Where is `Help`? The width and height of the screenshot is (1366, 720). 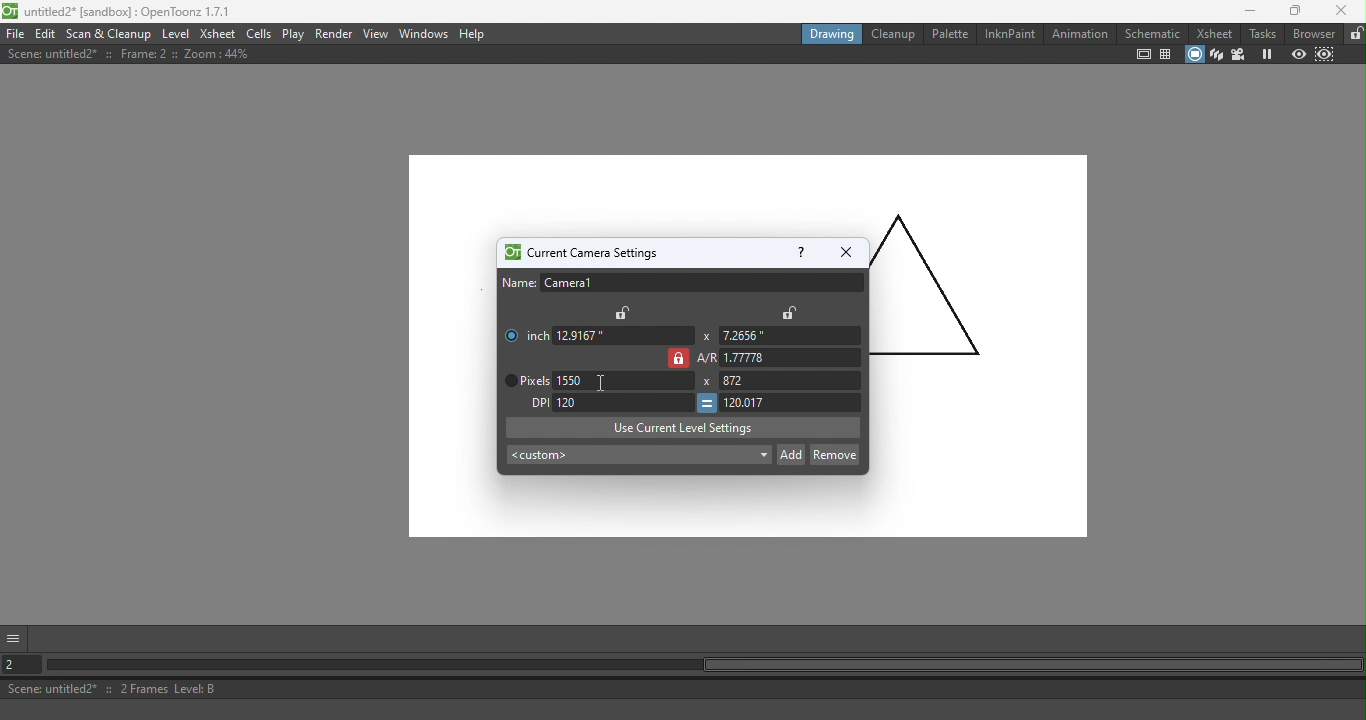 Help is located at coordinates (799, 251).